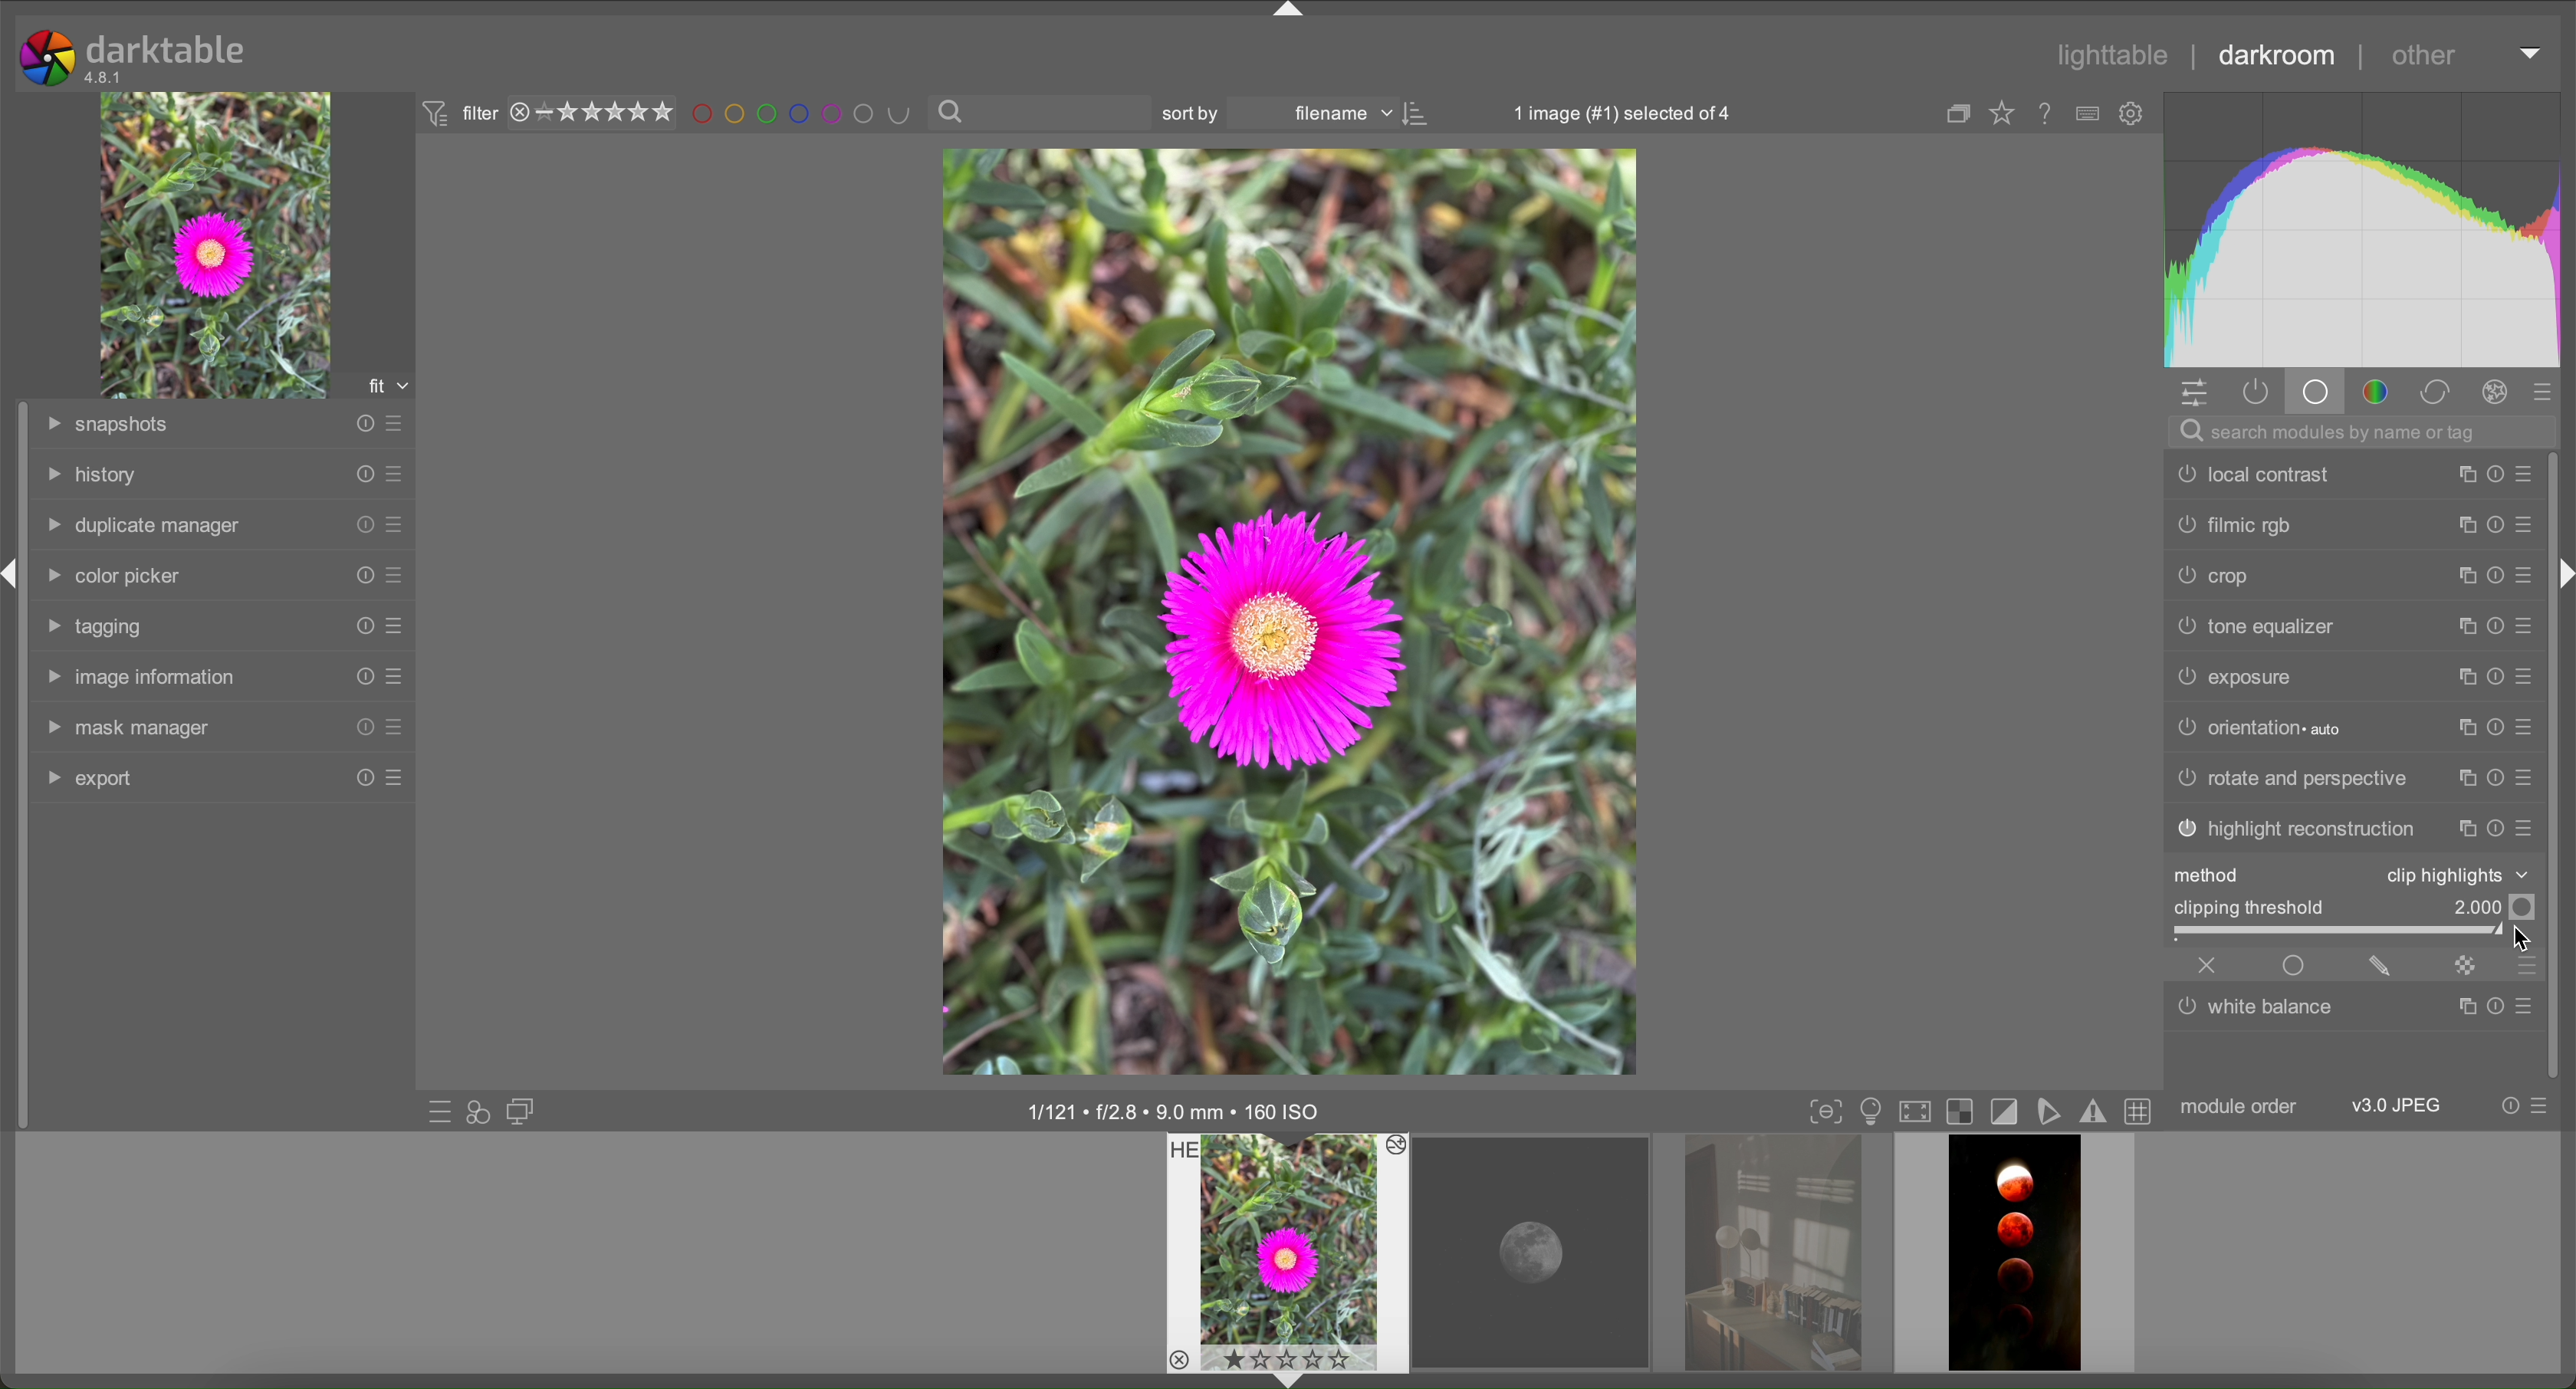  I want to click on close, so click(2208, 966).